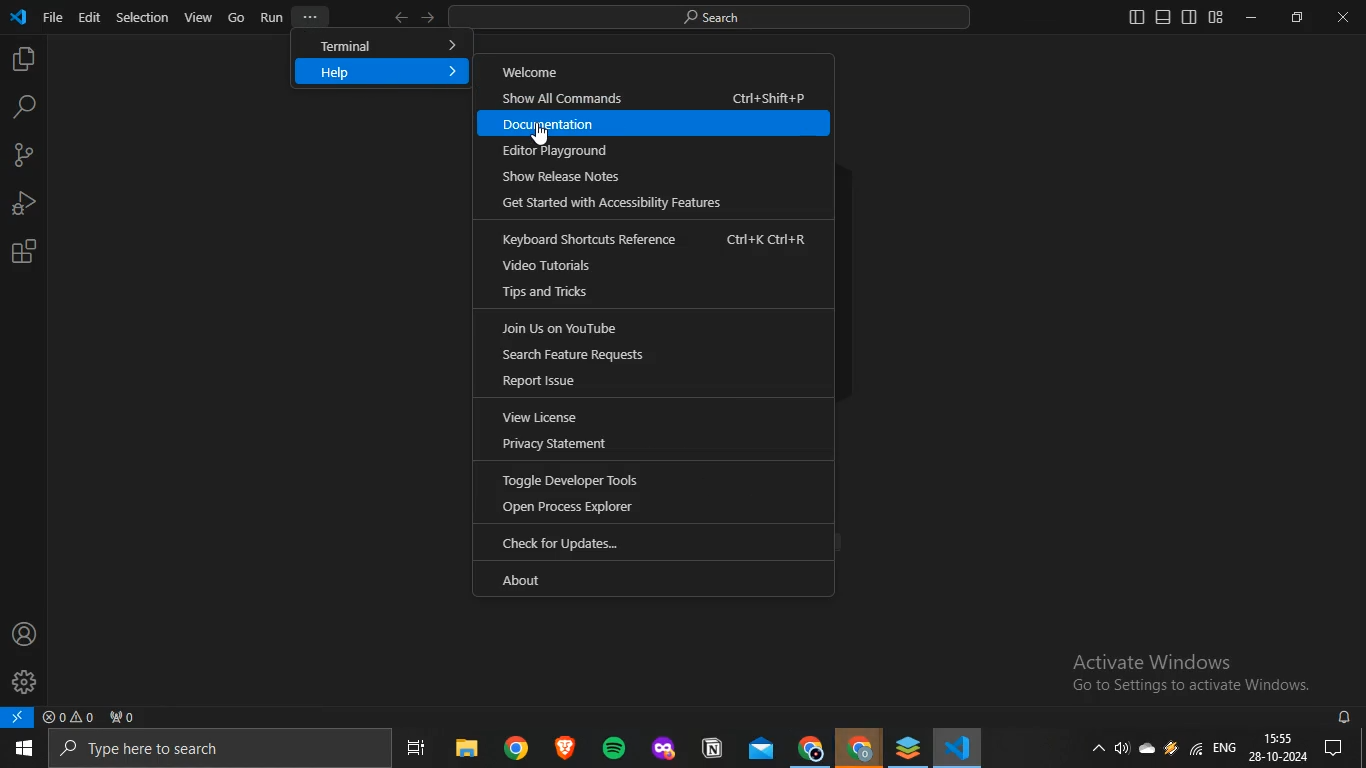 The image size is (1366, 768). I want to click on help, so click(382, 73).